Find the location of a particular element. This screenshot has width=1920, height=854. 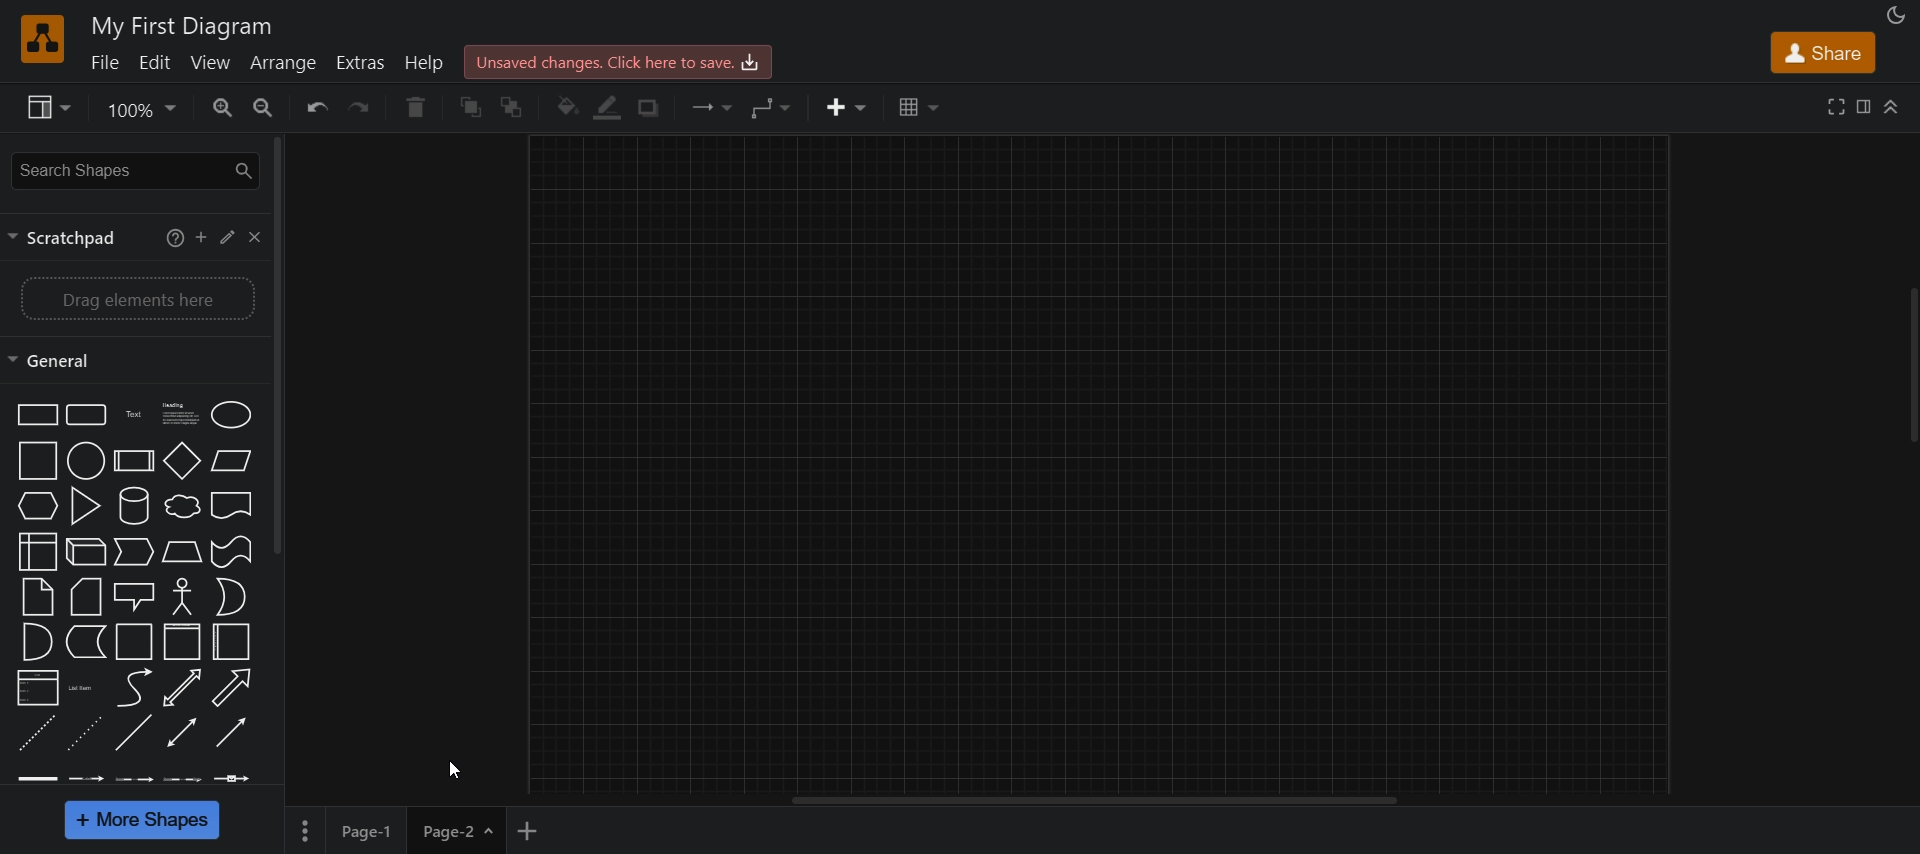

view is located at coordinates (46, 107).